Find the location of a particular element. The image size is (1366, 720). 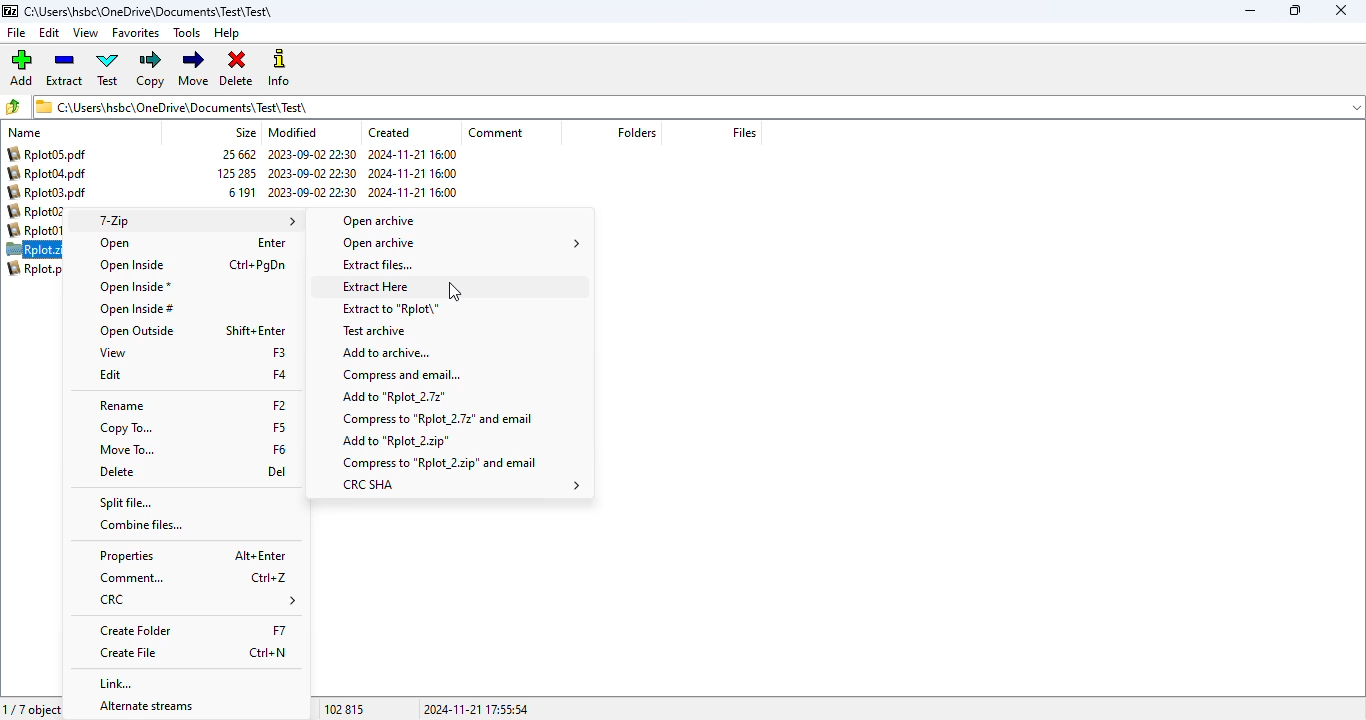

open inside# is located at coordinates (136, 309).